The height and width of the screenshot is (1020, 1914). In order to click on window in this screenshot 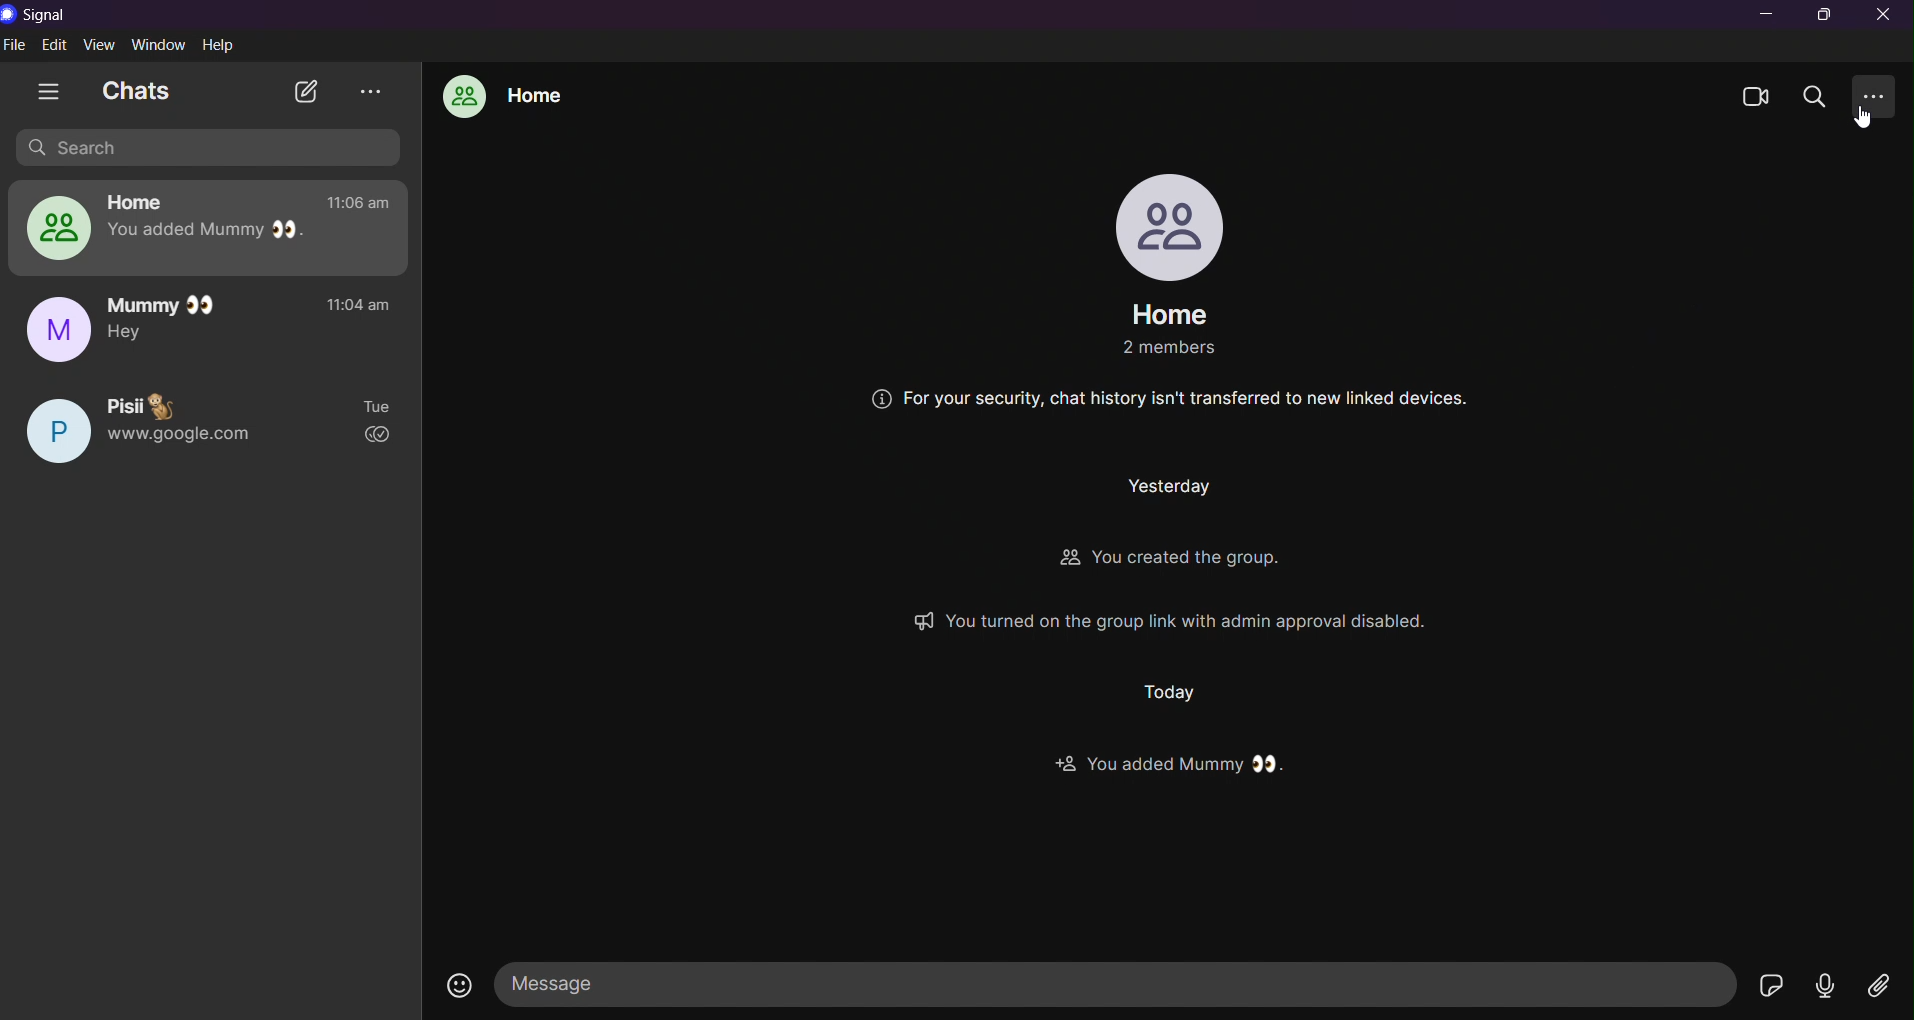, I will do `click(161, 45)`.